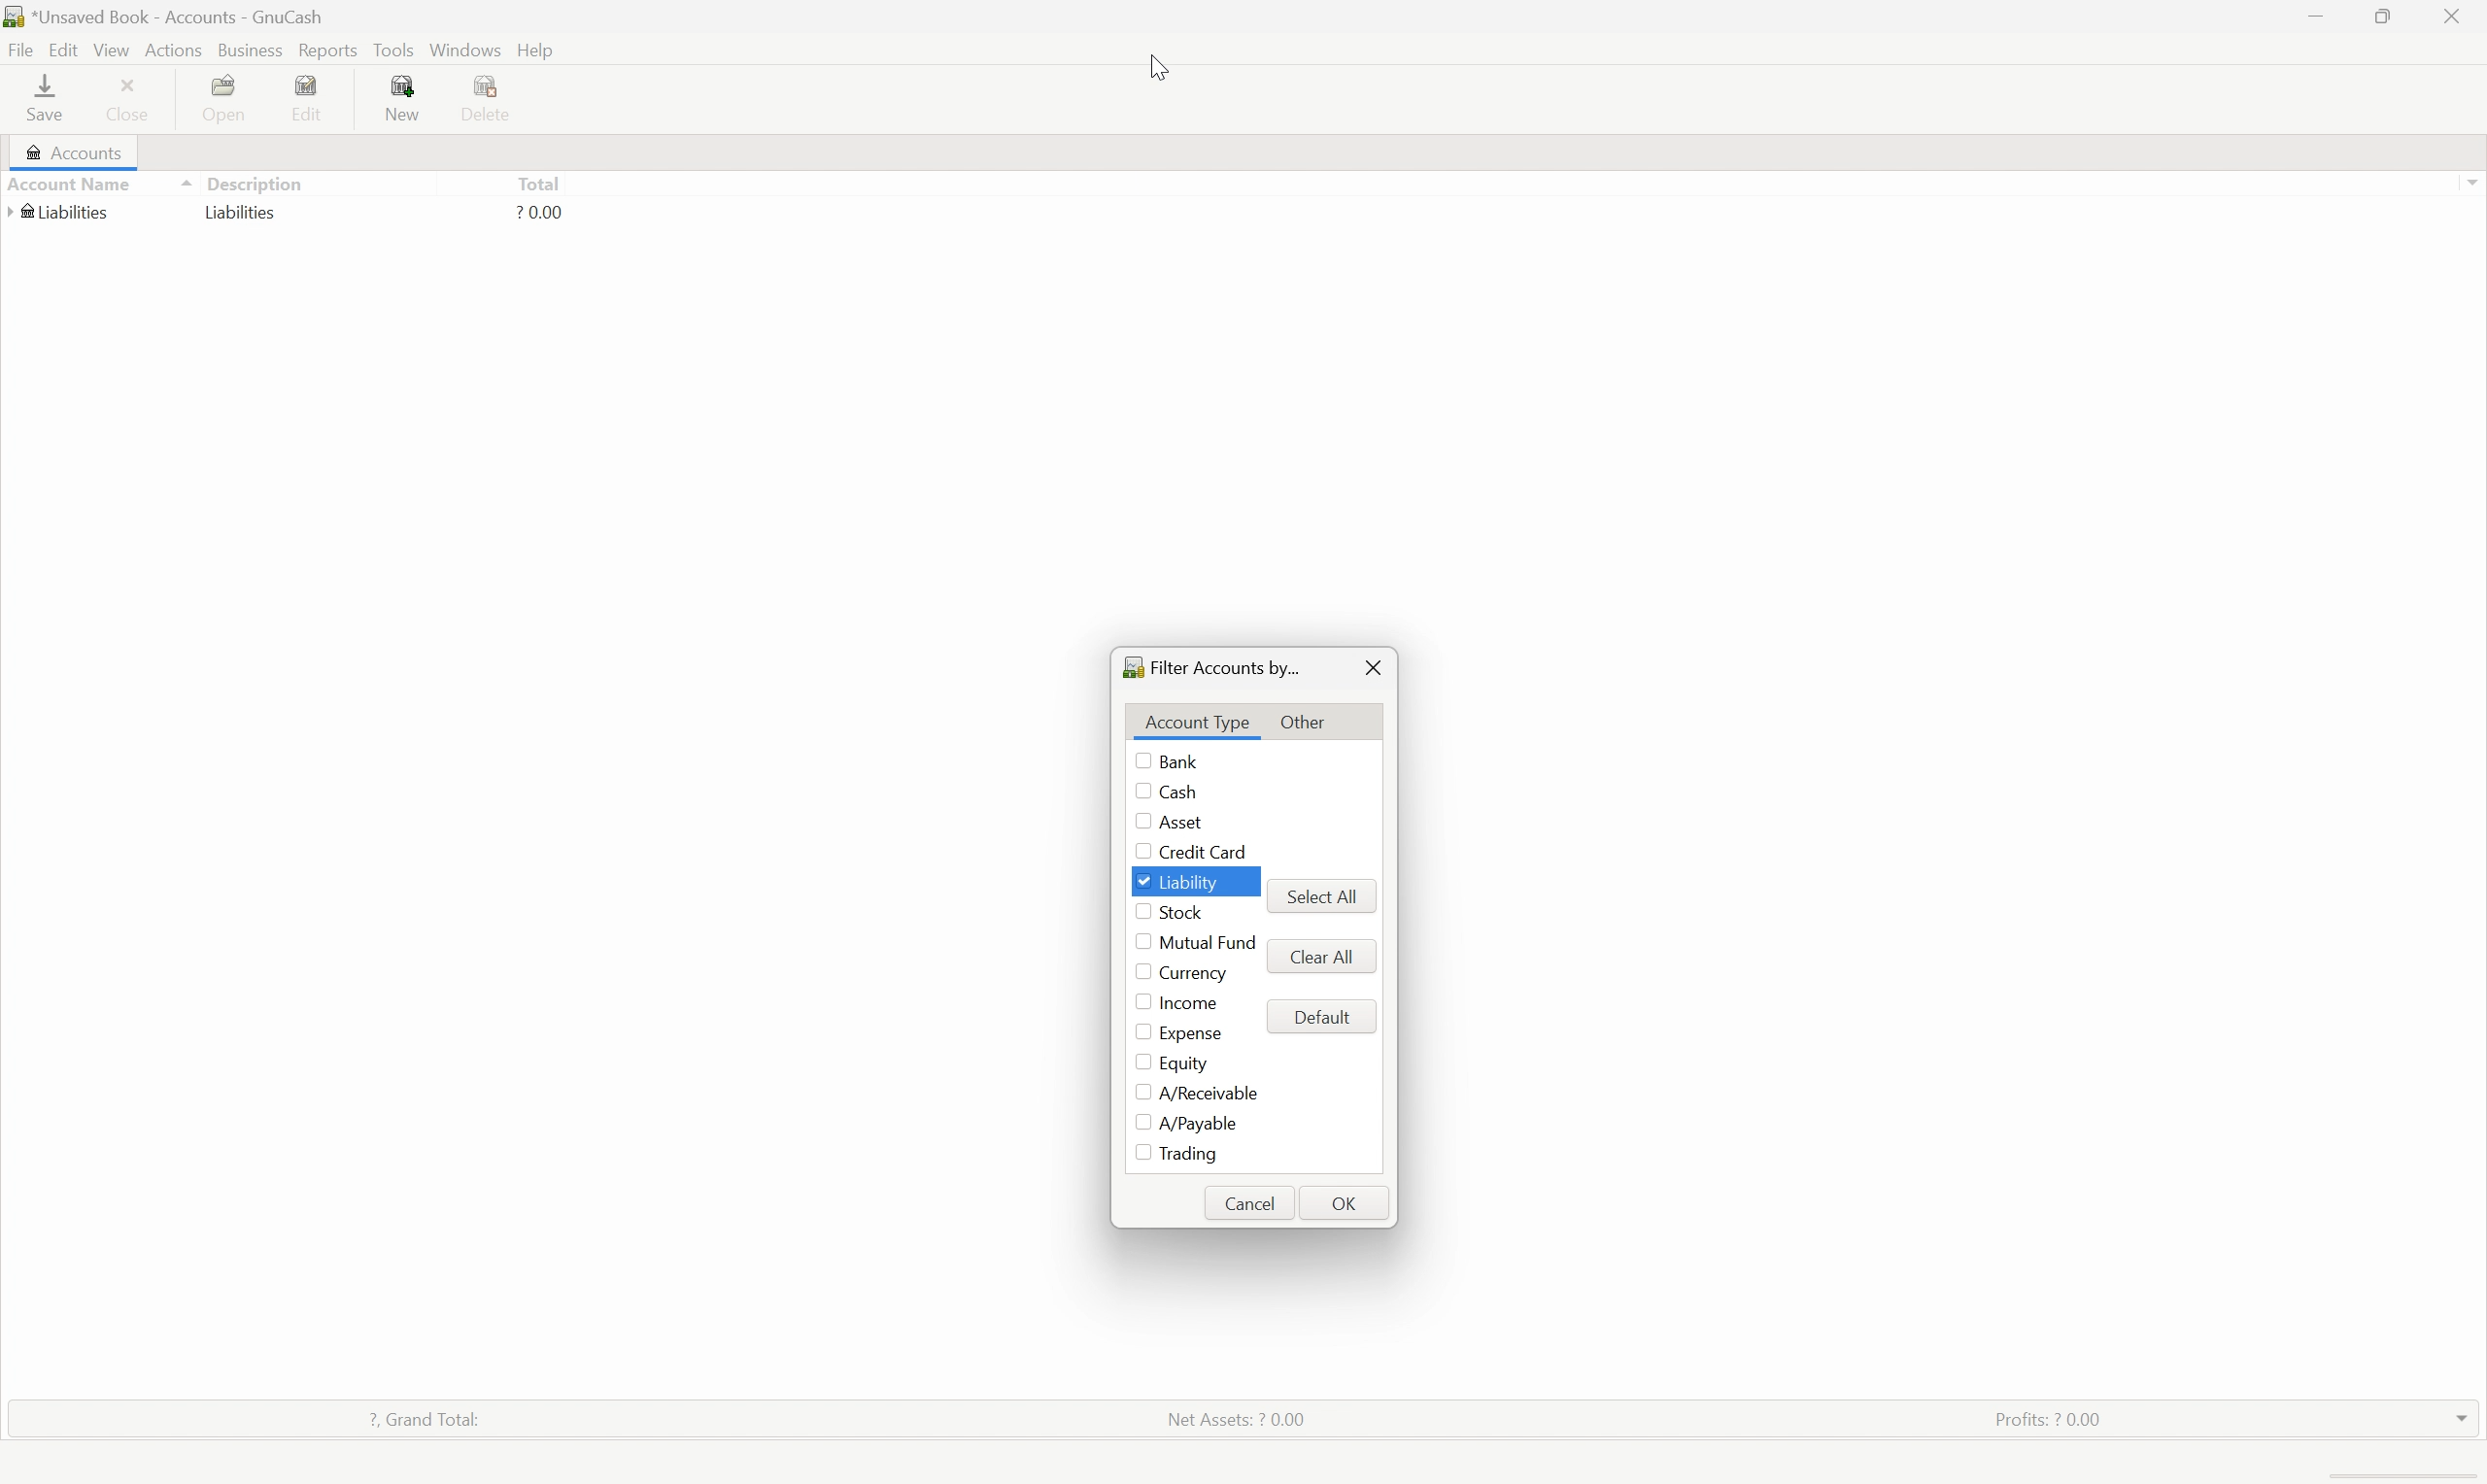 The image size is (2487, 1484). I want to click on Mutual fund, so click(1208, 943).